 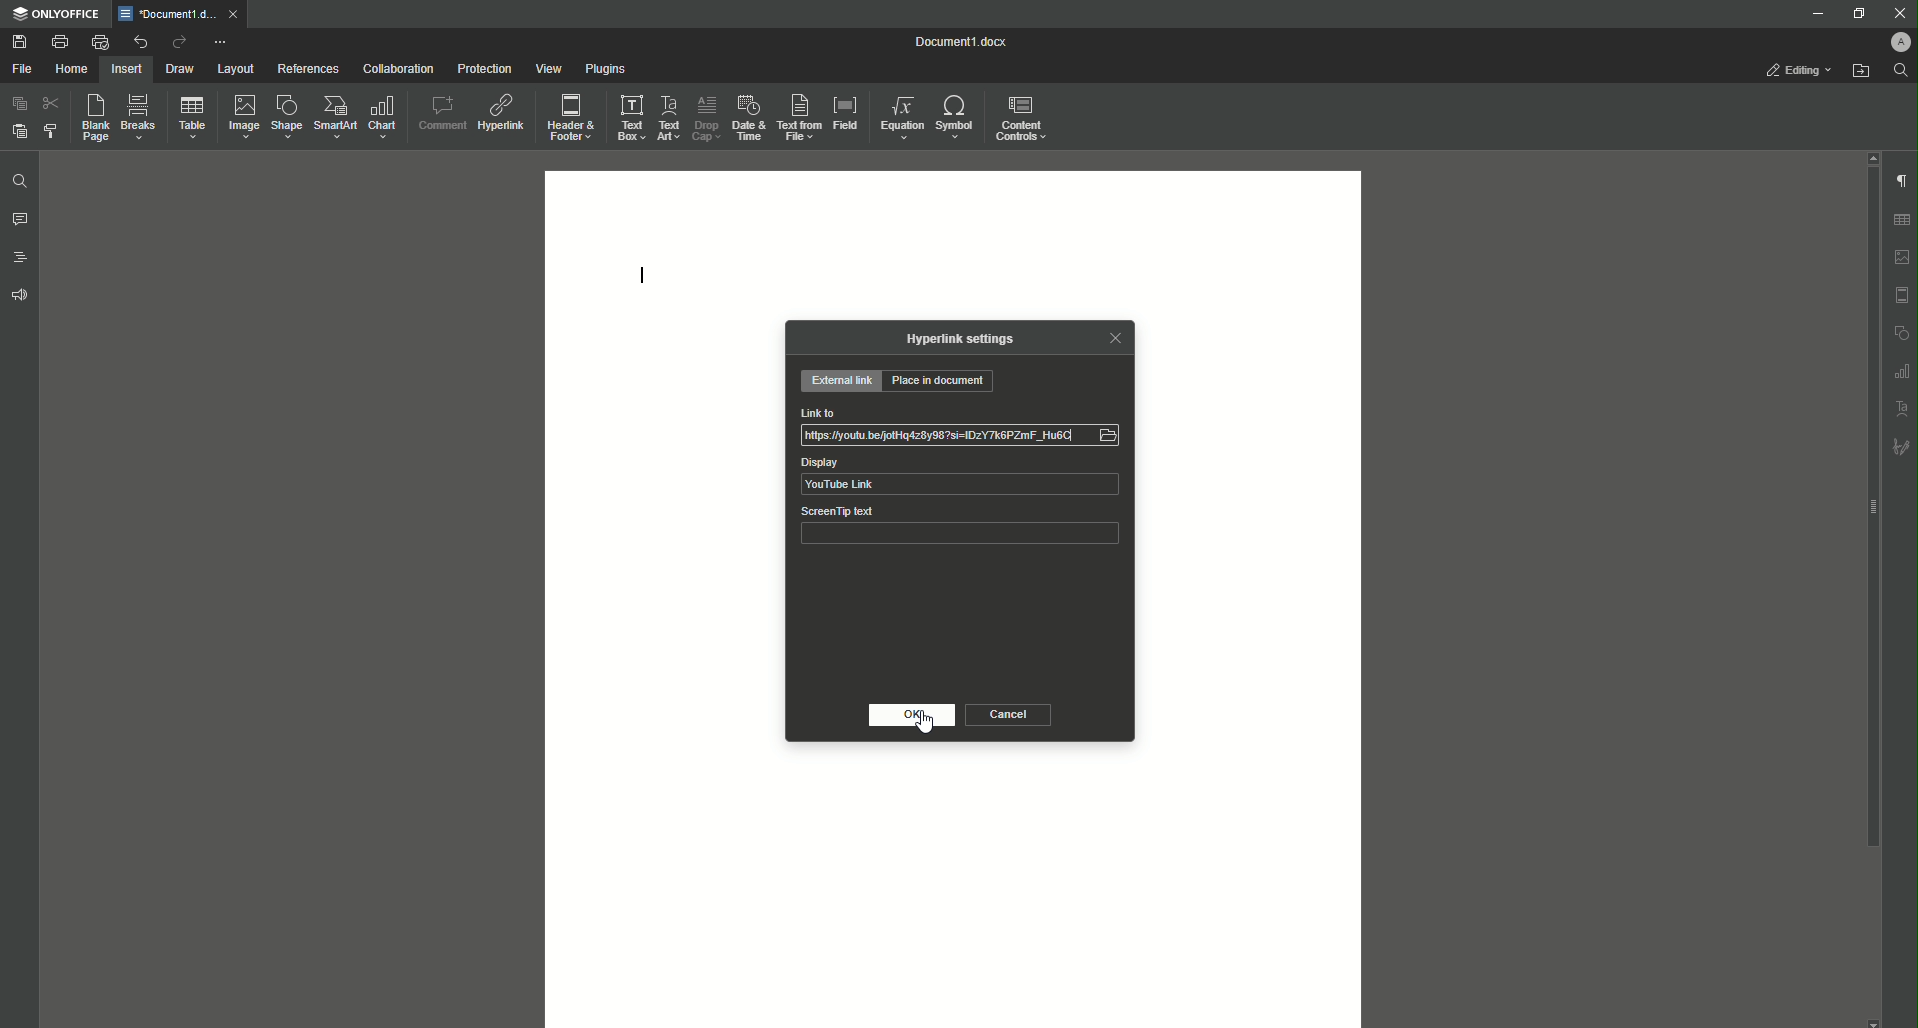 What do you see at coordinates (73, 69) in the screenshot?
I see `Home` at bounding box center [73, 69].